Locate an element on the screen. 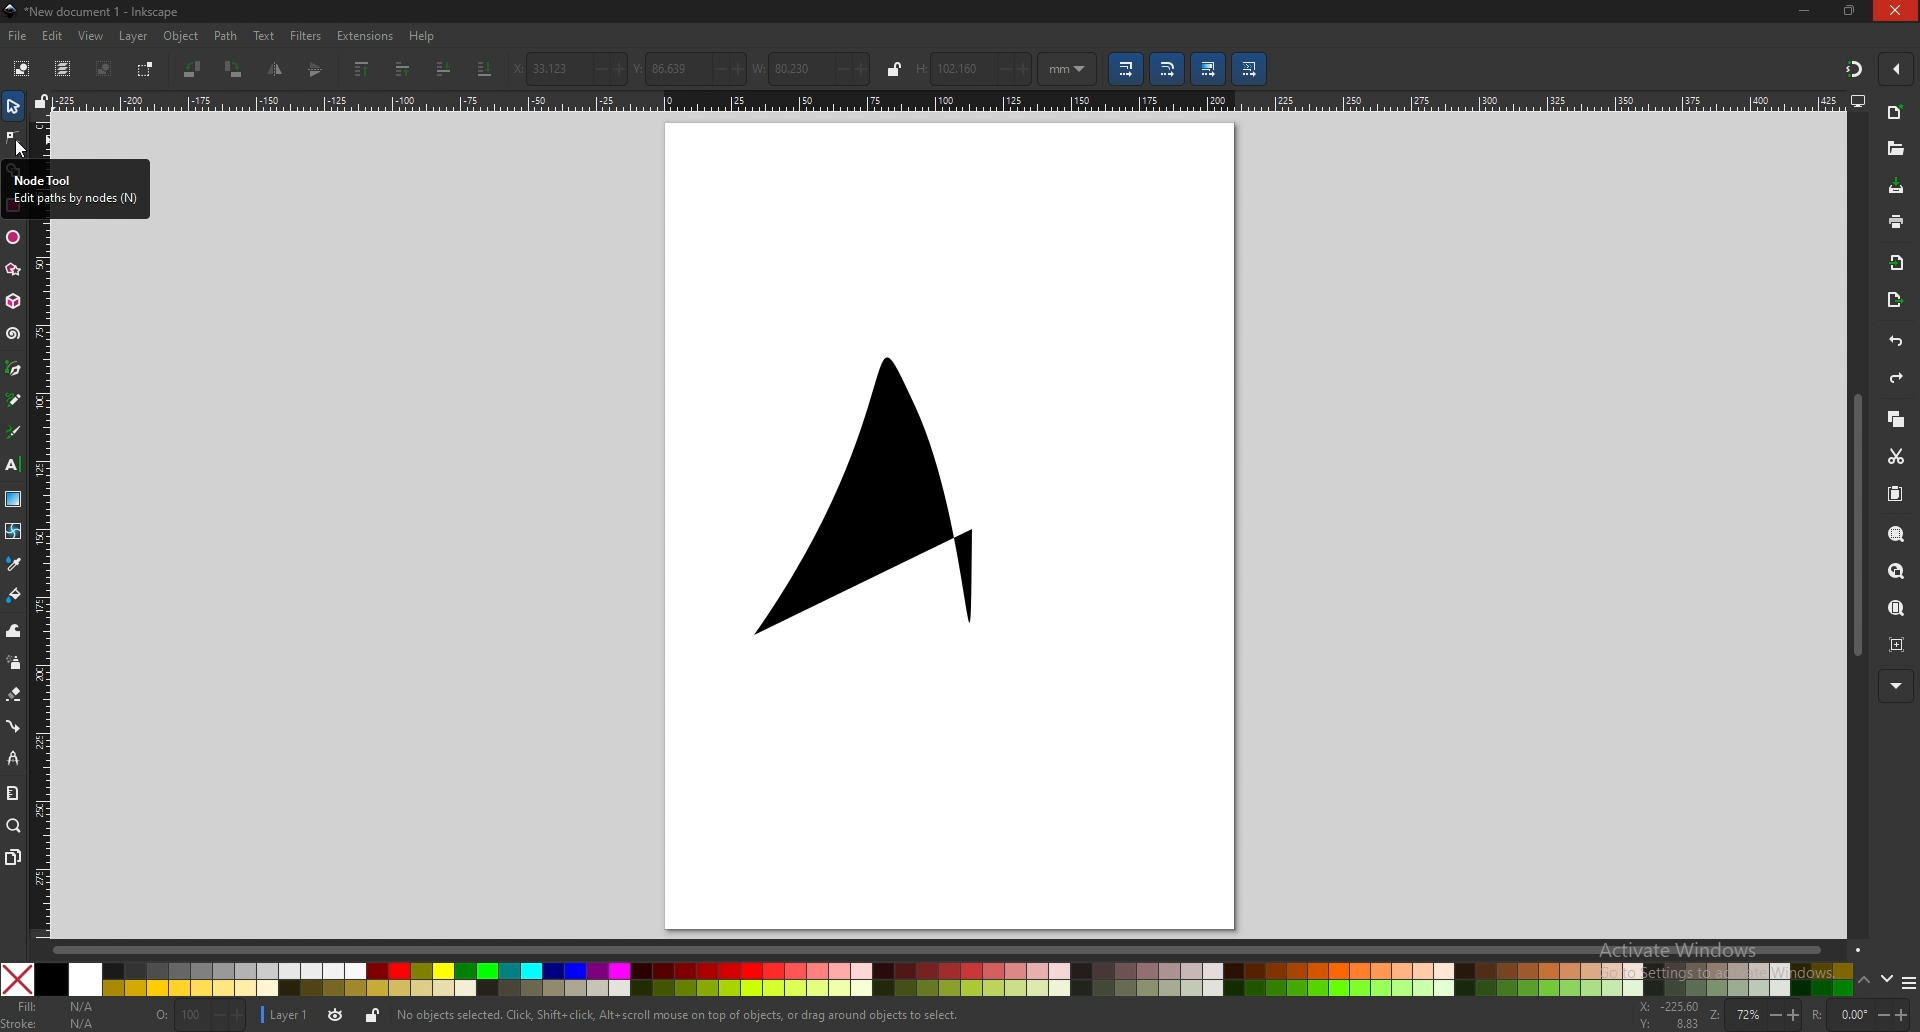 Image resolution: width=1920 pixels, height=1032 pixels. height is located at coordinates (973, 68).